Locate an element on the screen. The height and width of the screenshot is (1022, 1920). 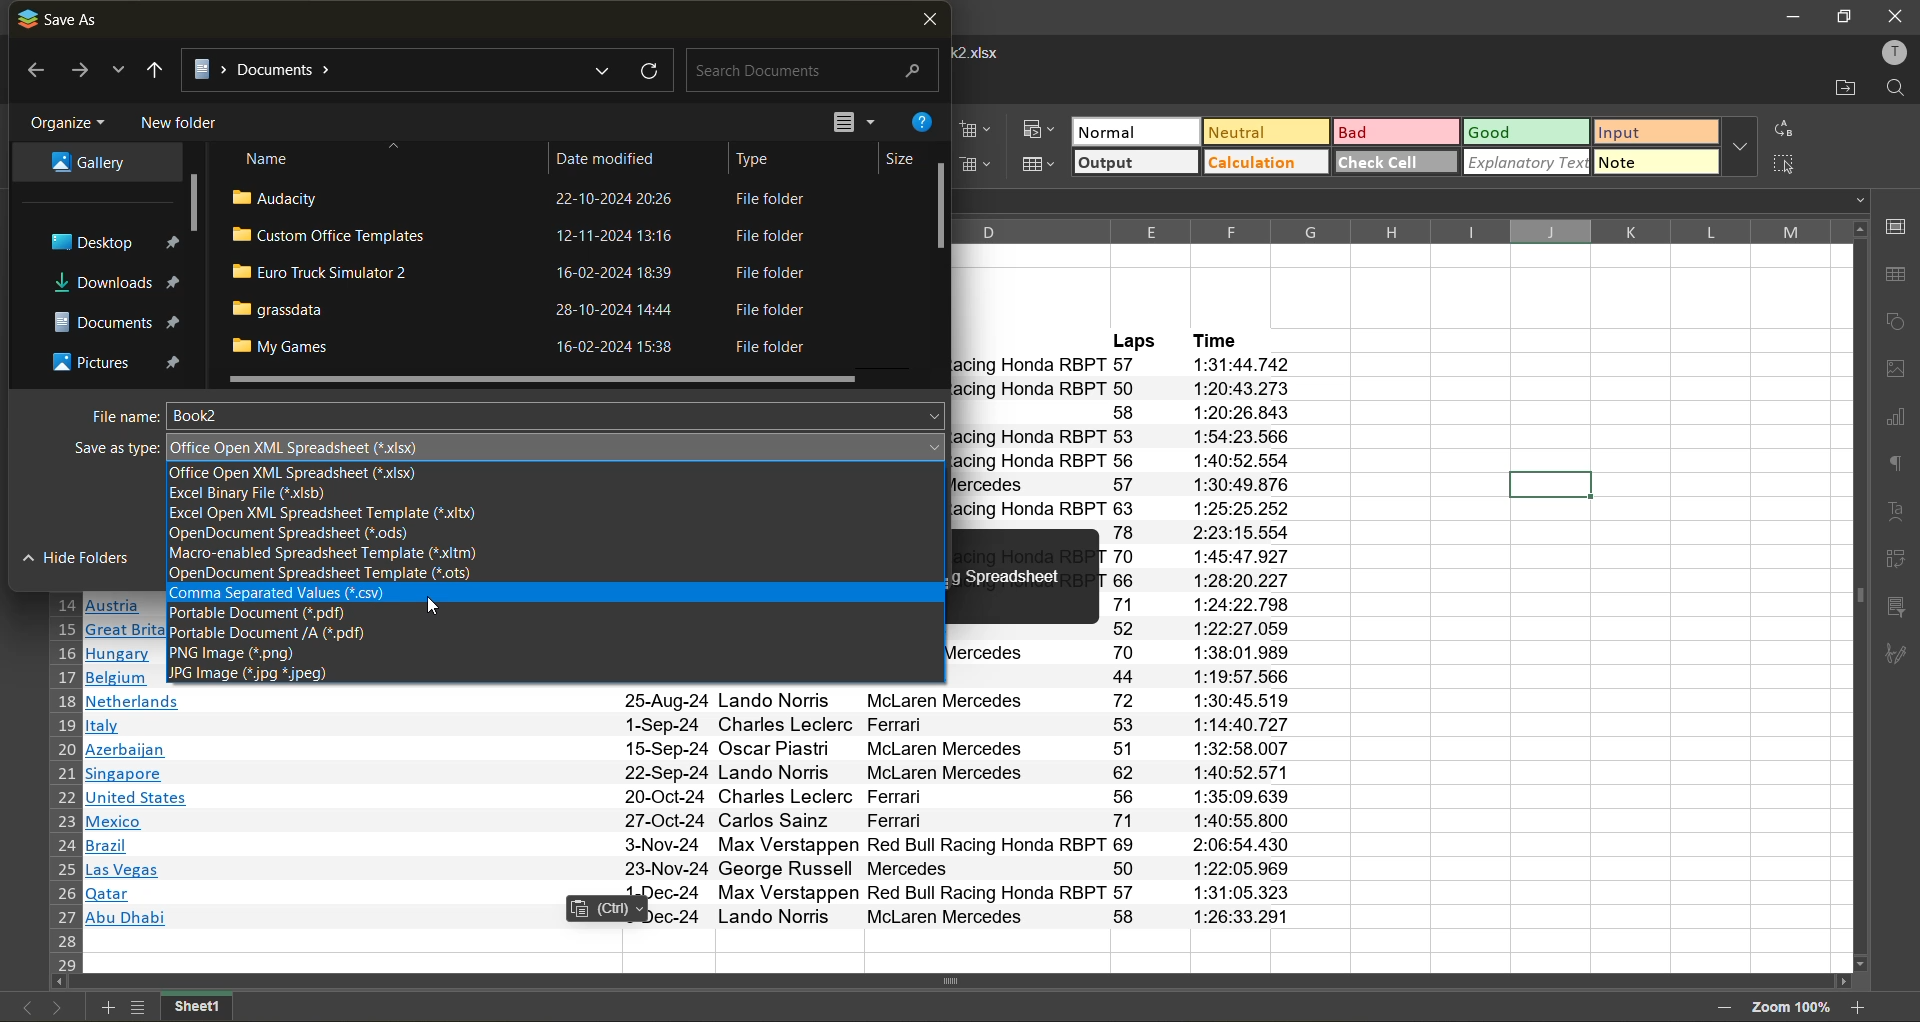
help is located at coordinates (928, 121).